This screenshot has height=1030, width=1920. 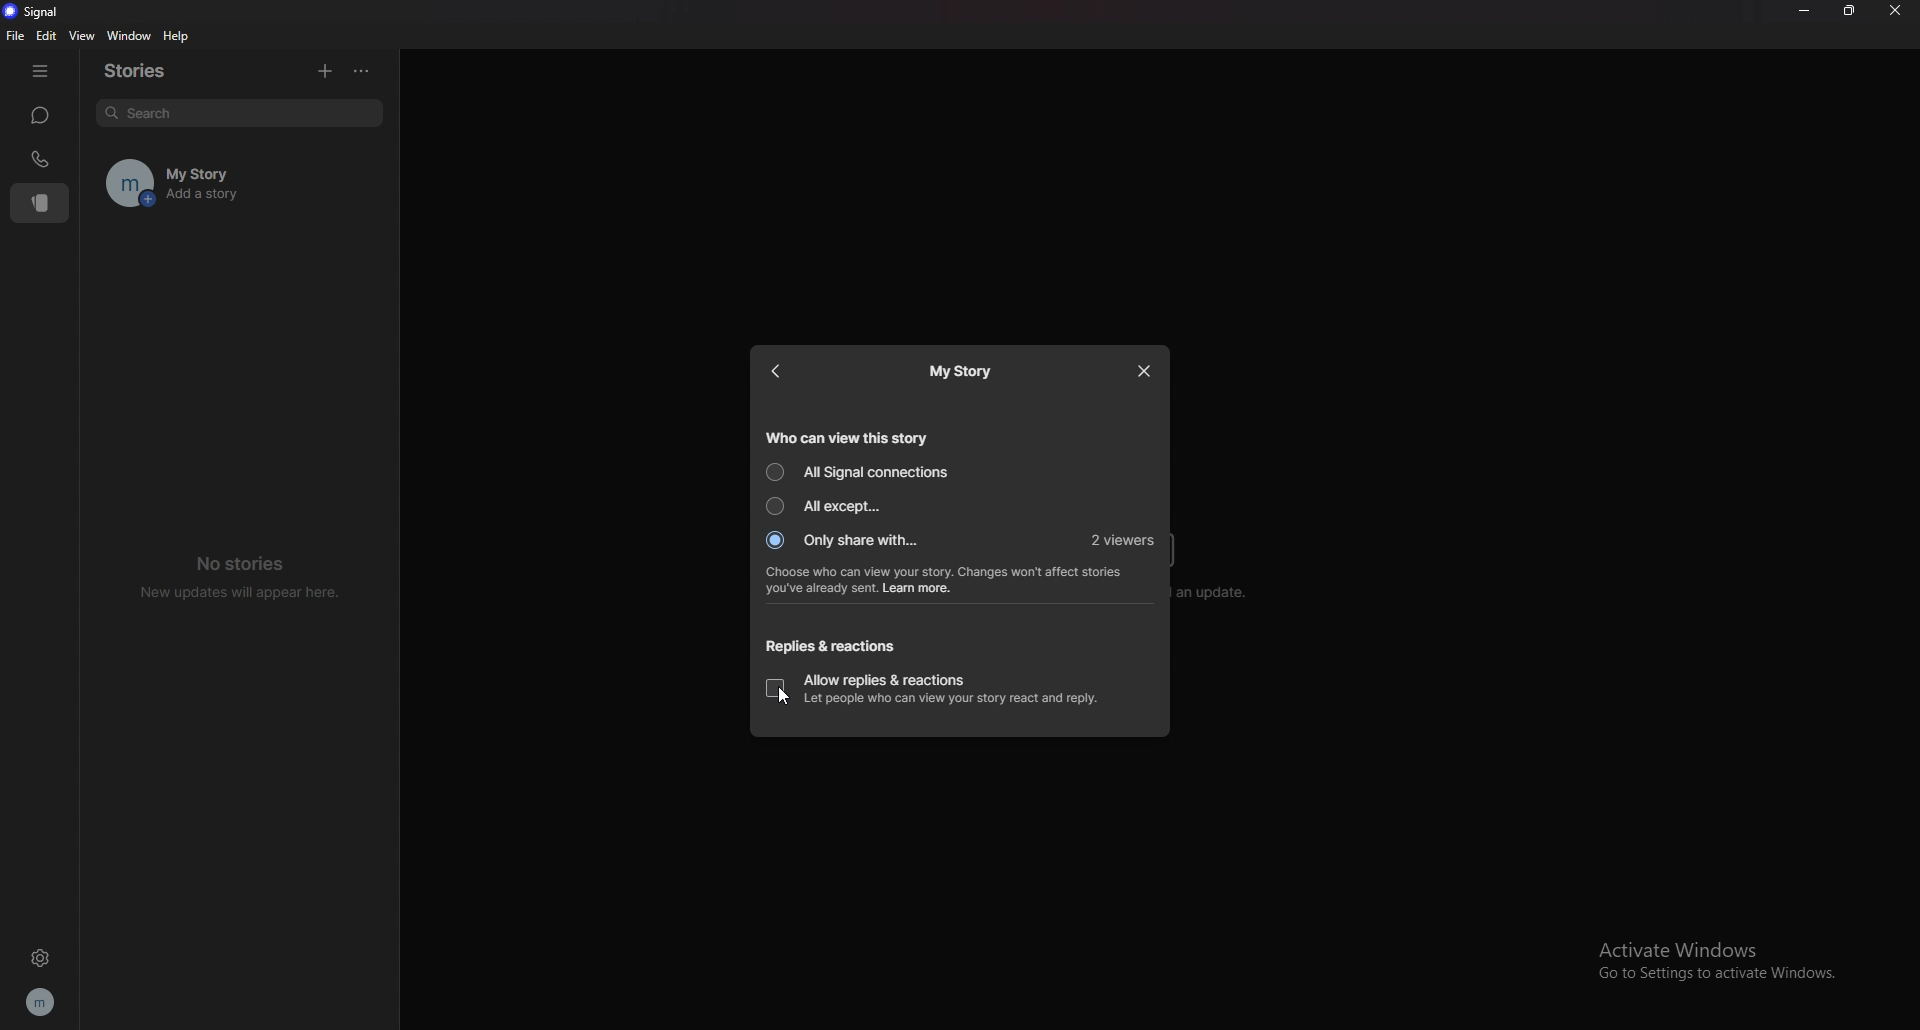 I want to click on minimize, so click(x=1805, y=11).